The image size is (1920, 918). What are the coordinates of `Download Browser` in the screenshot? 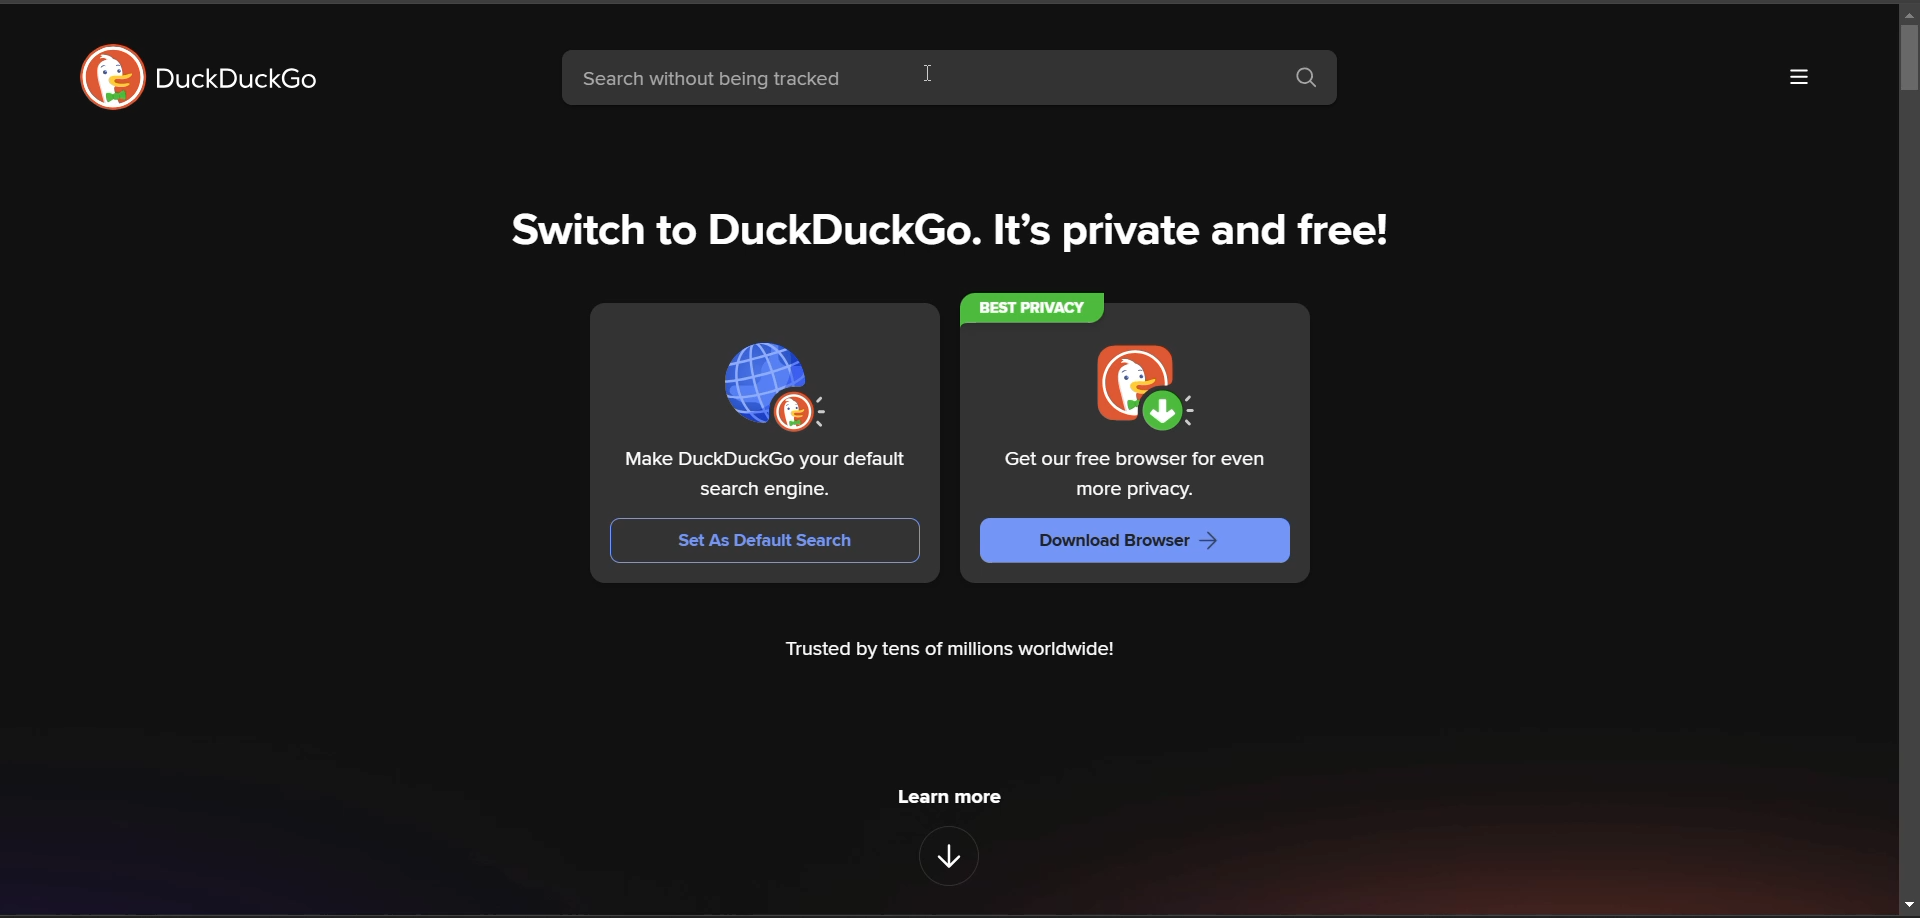 It's located at (1135, 542).